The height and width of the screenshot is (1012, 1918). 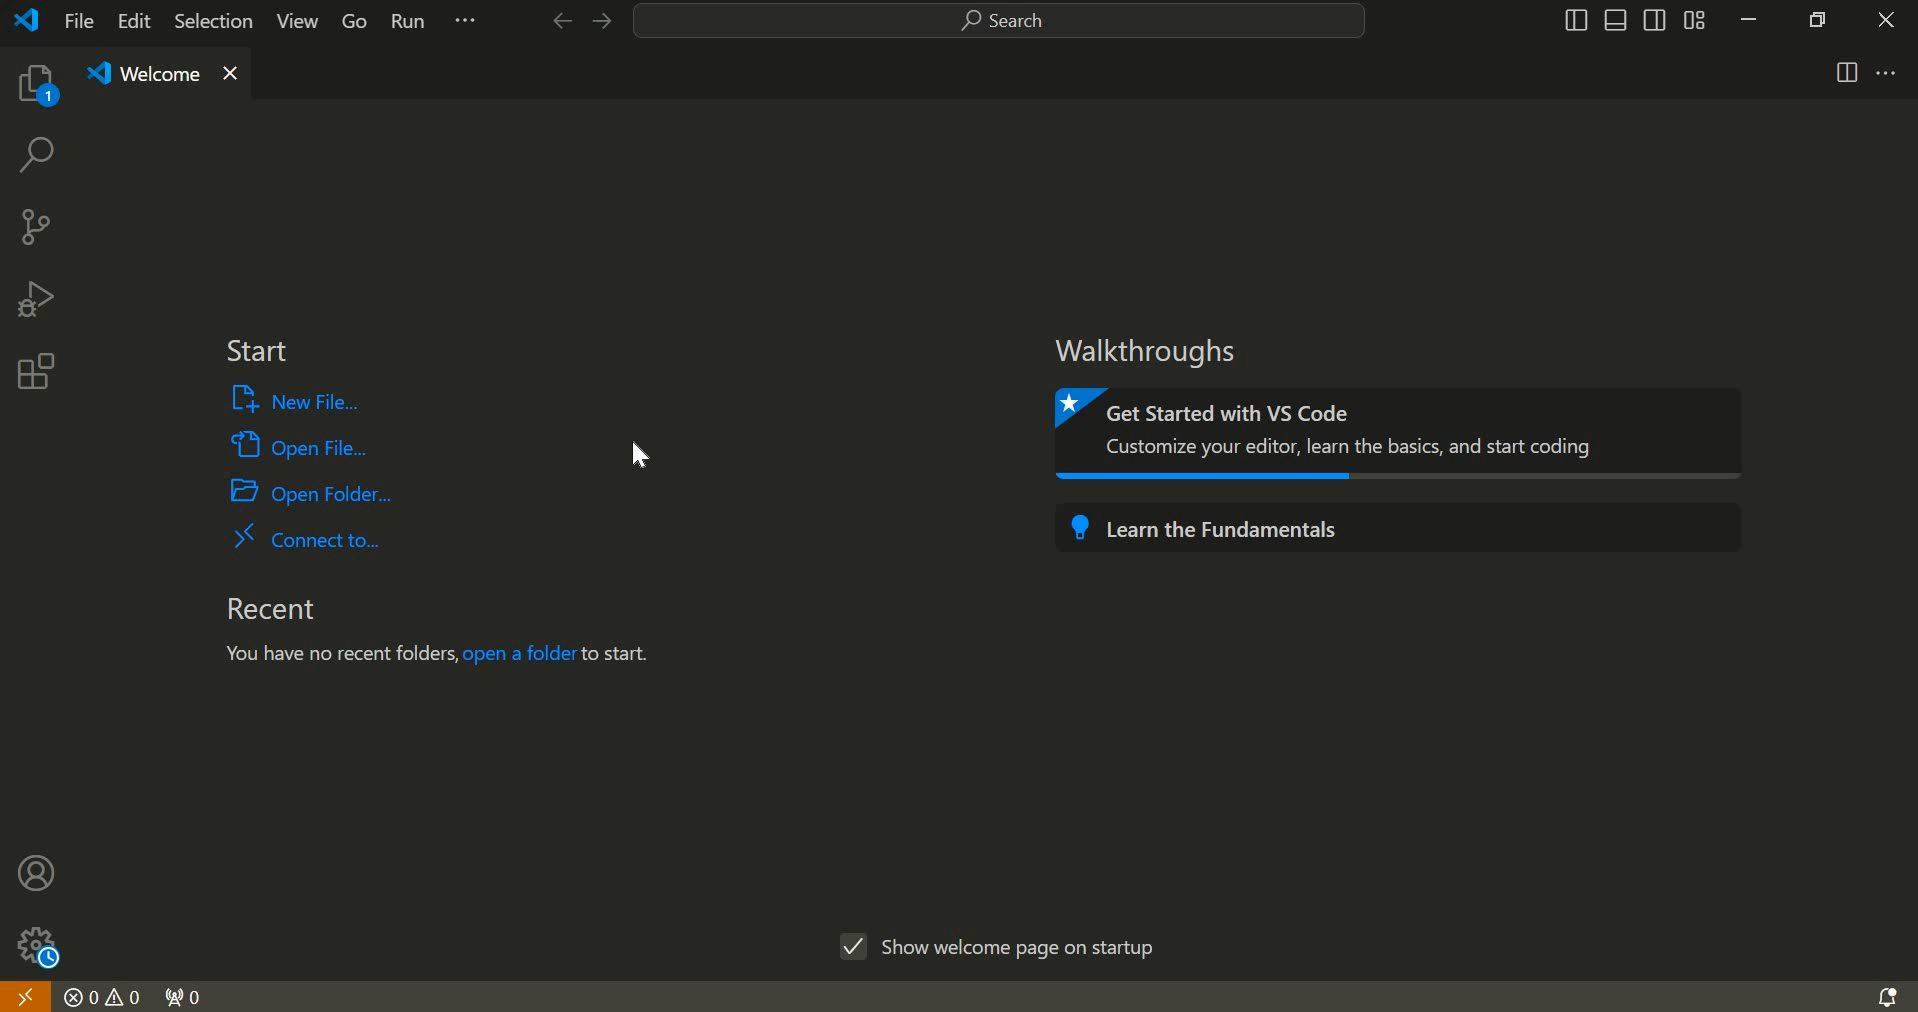 What do you see at coordinates (292, 25) in the screenshot?
I see `view` at bounding box center [292, 25].